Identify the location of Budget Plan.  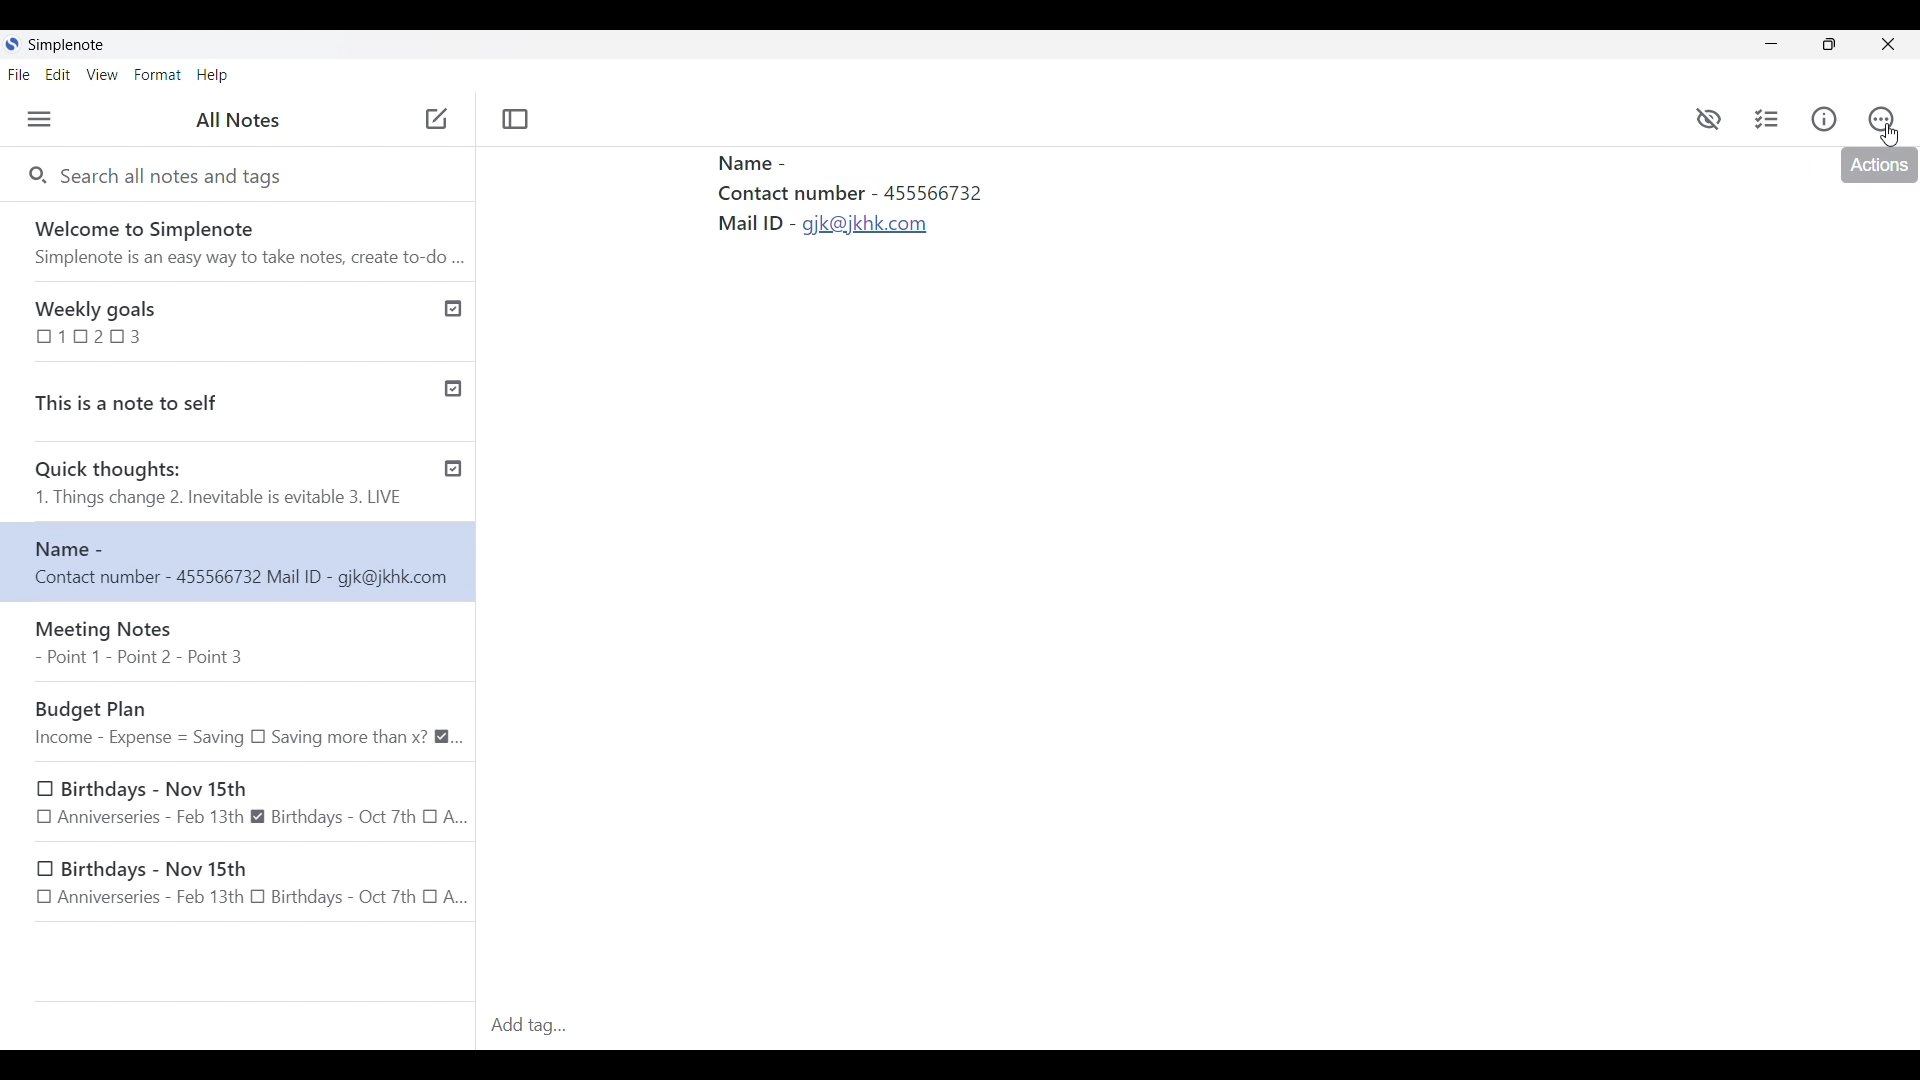
(245, 720).